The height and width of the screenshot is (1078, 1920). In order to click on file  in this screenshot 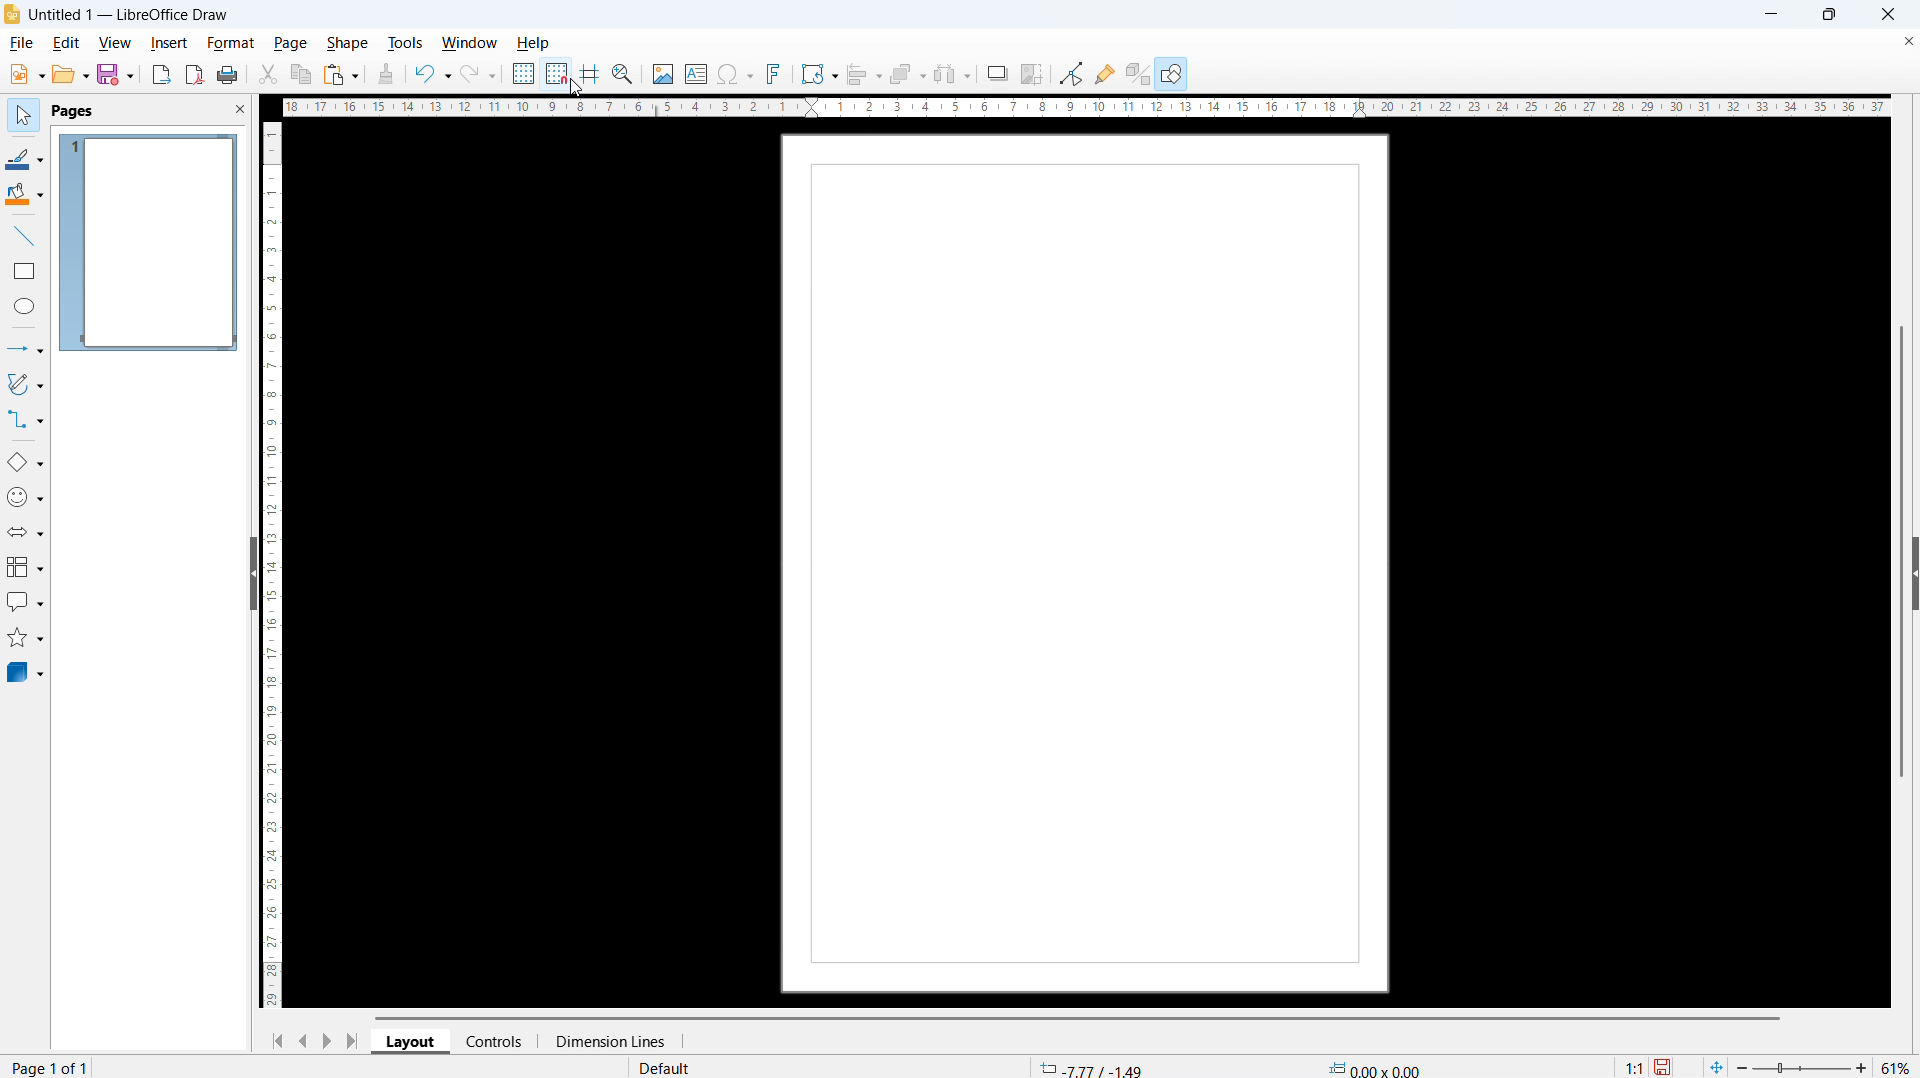, I will do `click(21, 43)`.